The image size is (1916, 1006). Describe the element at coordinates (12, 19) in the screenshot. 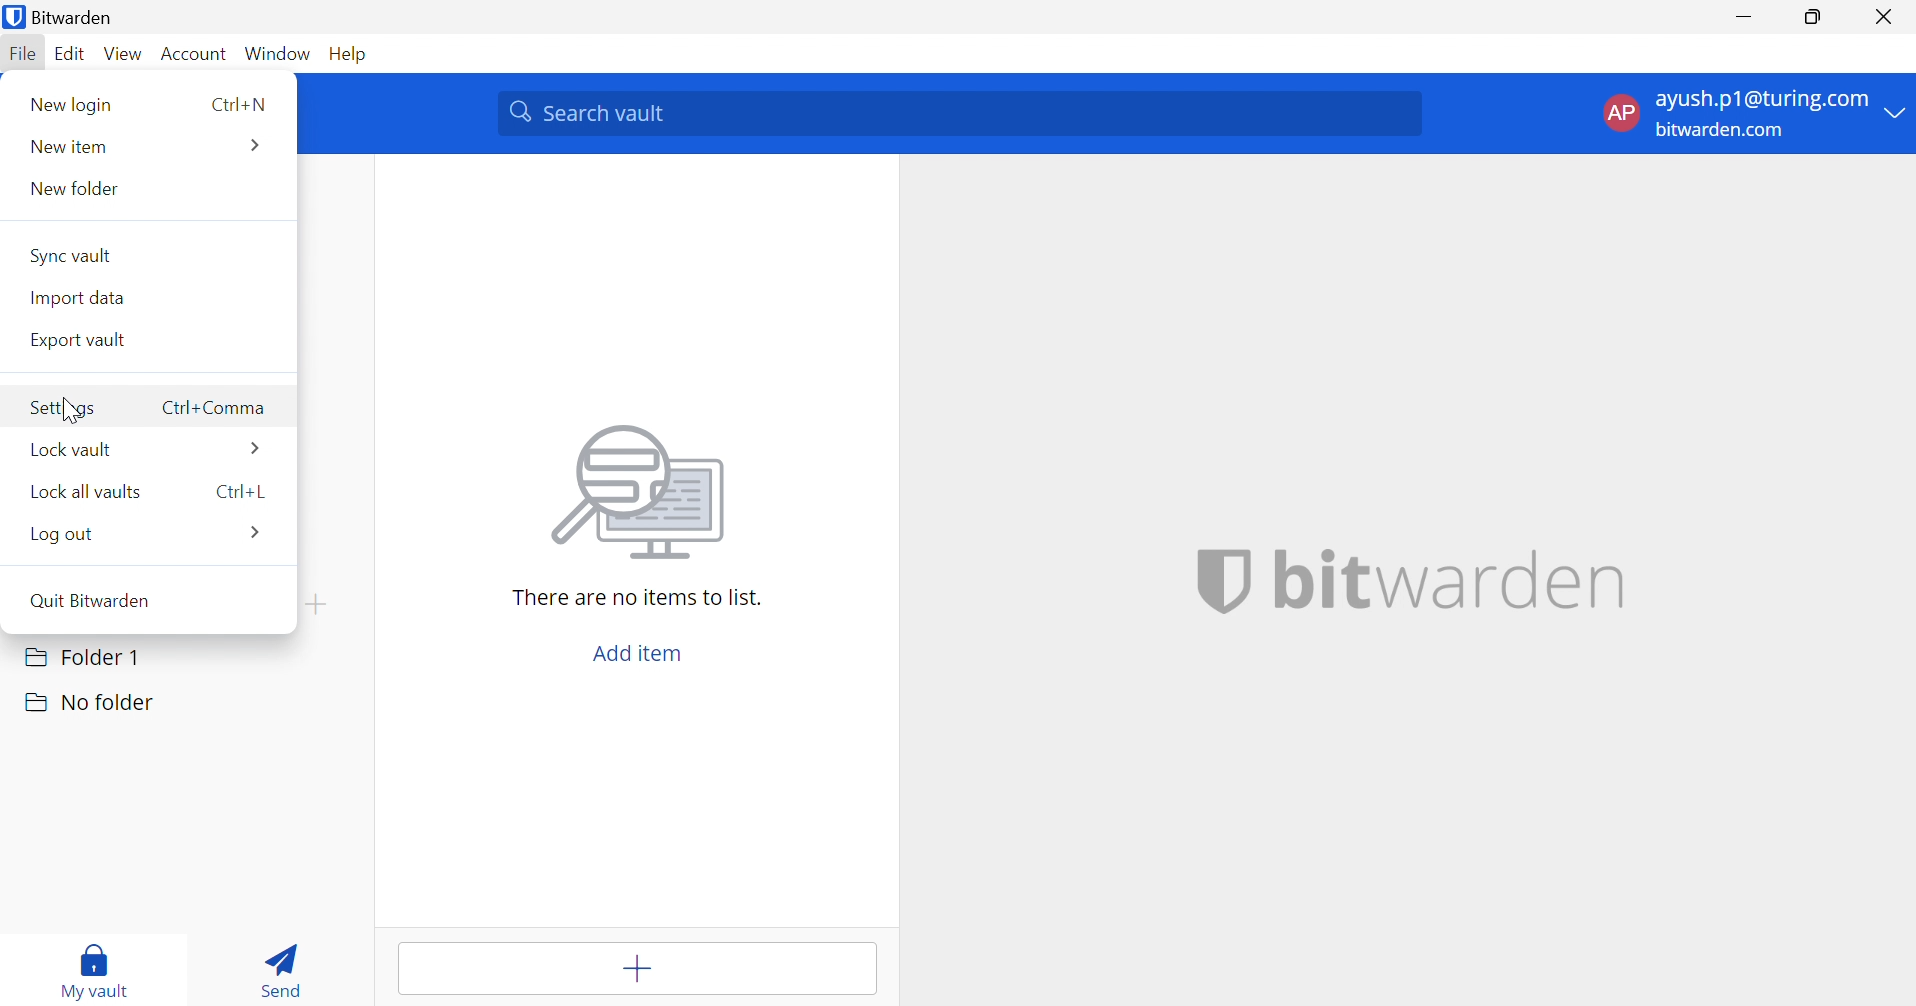

I see `bitwarden logo` at that location.